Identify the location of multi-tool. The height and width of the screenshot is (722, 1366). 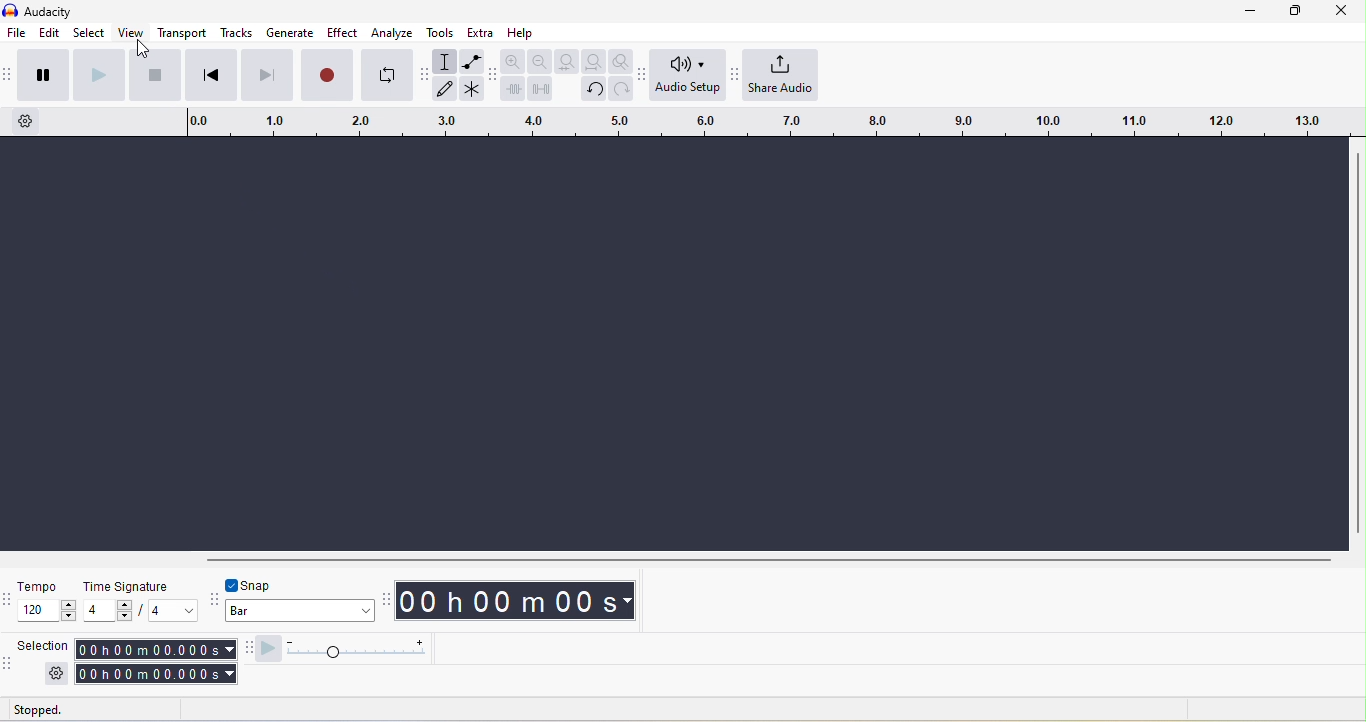
(472, 89).